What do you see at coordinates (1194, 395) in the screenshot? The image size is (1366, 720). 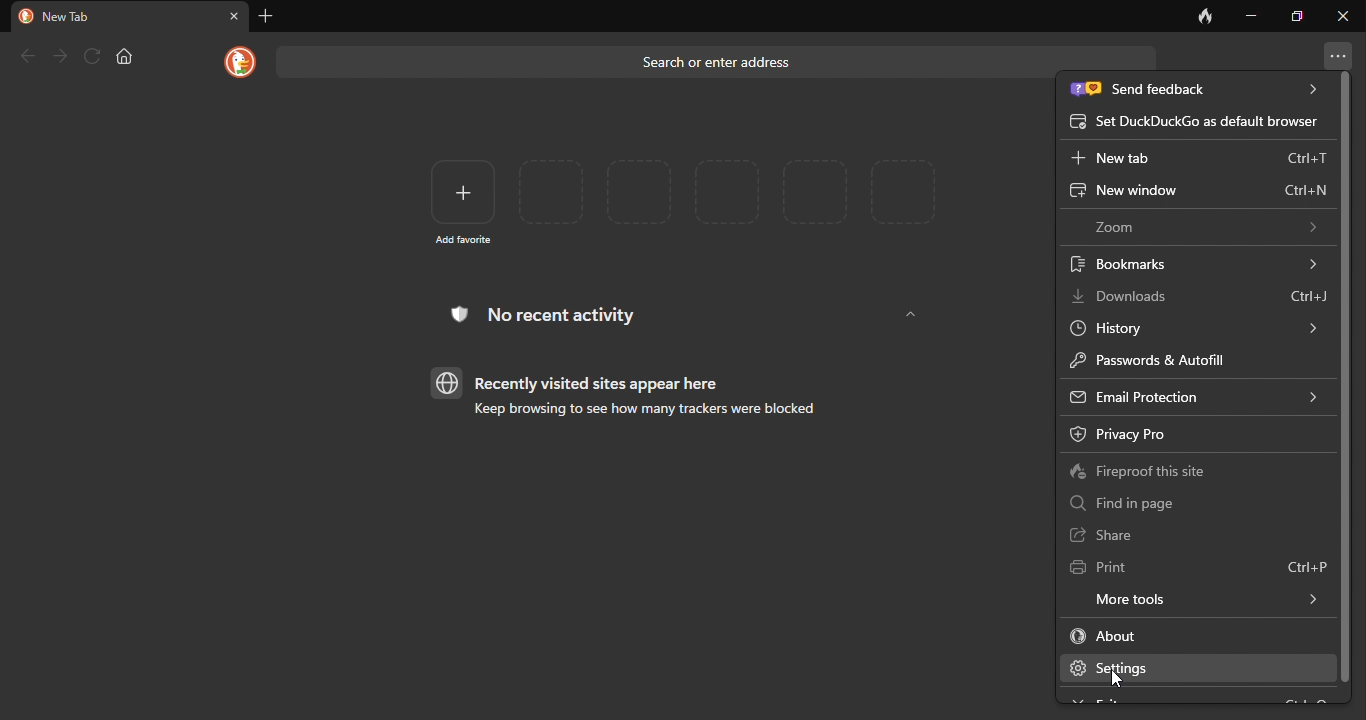 I see `email protection` at bounding box center [1194, 395].